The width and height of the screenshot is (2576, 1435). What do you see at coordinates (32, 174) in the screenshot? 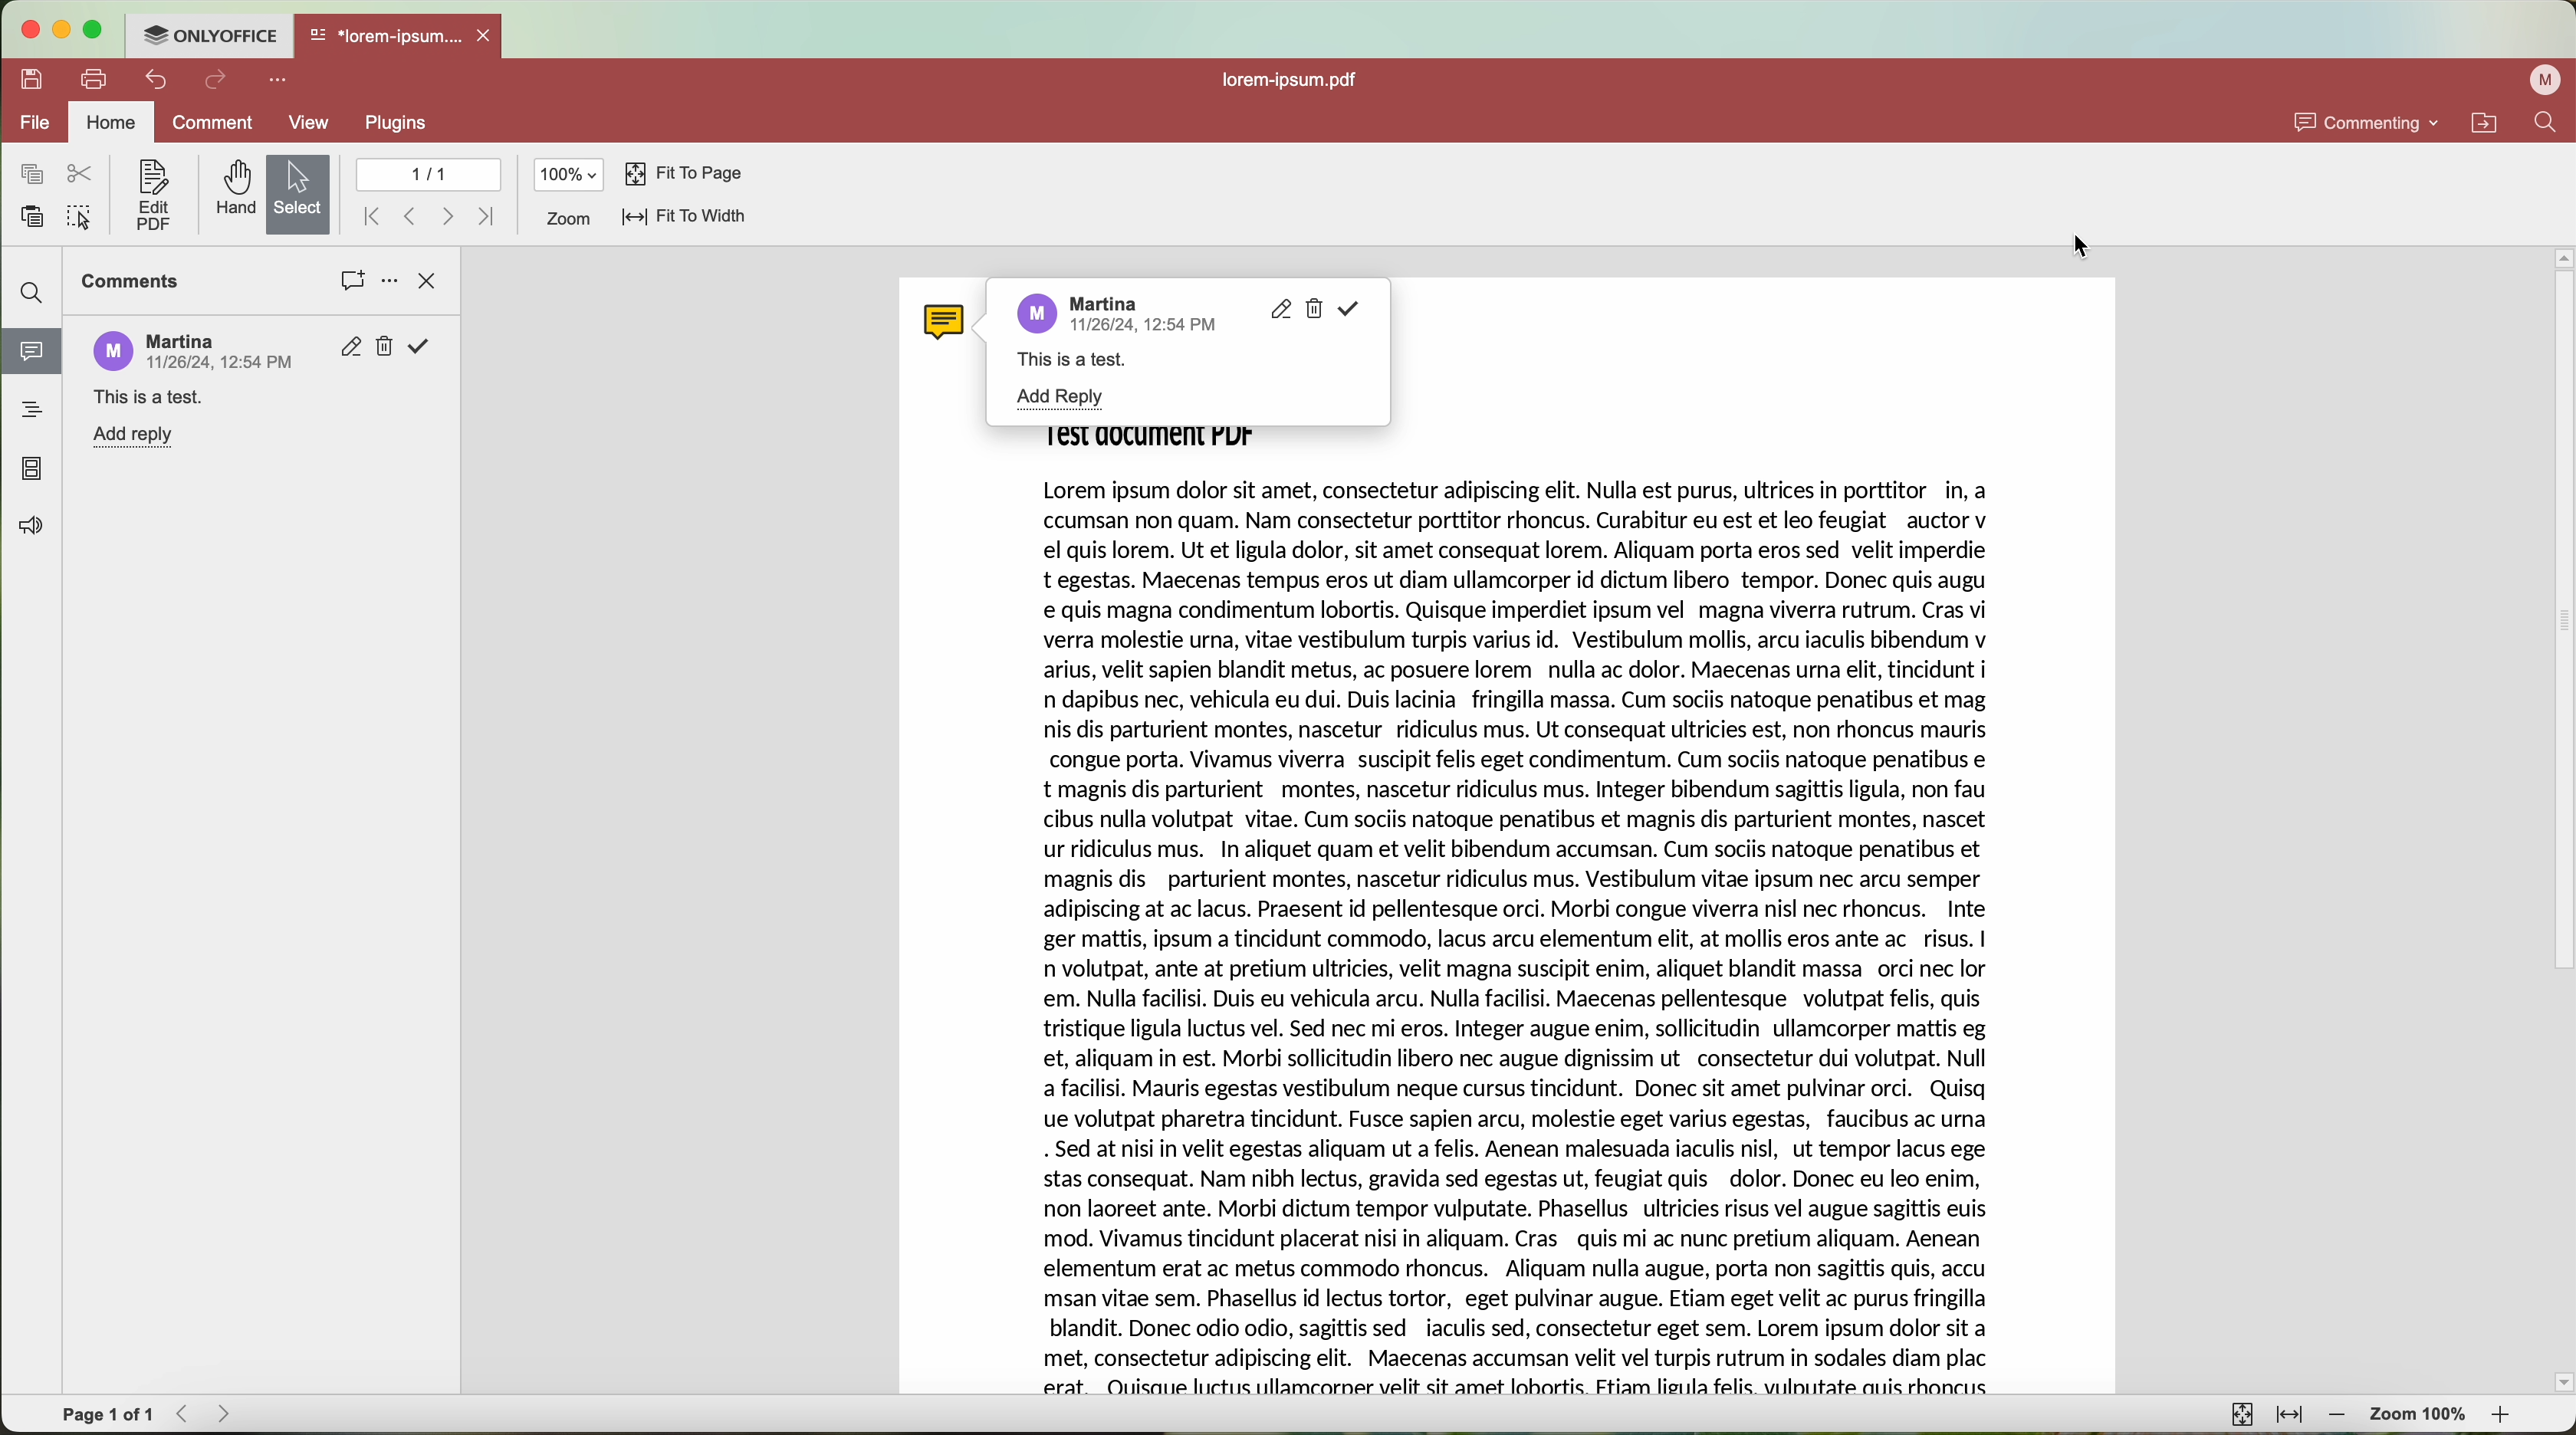
I see `copy` at bounding box center [32, 174].